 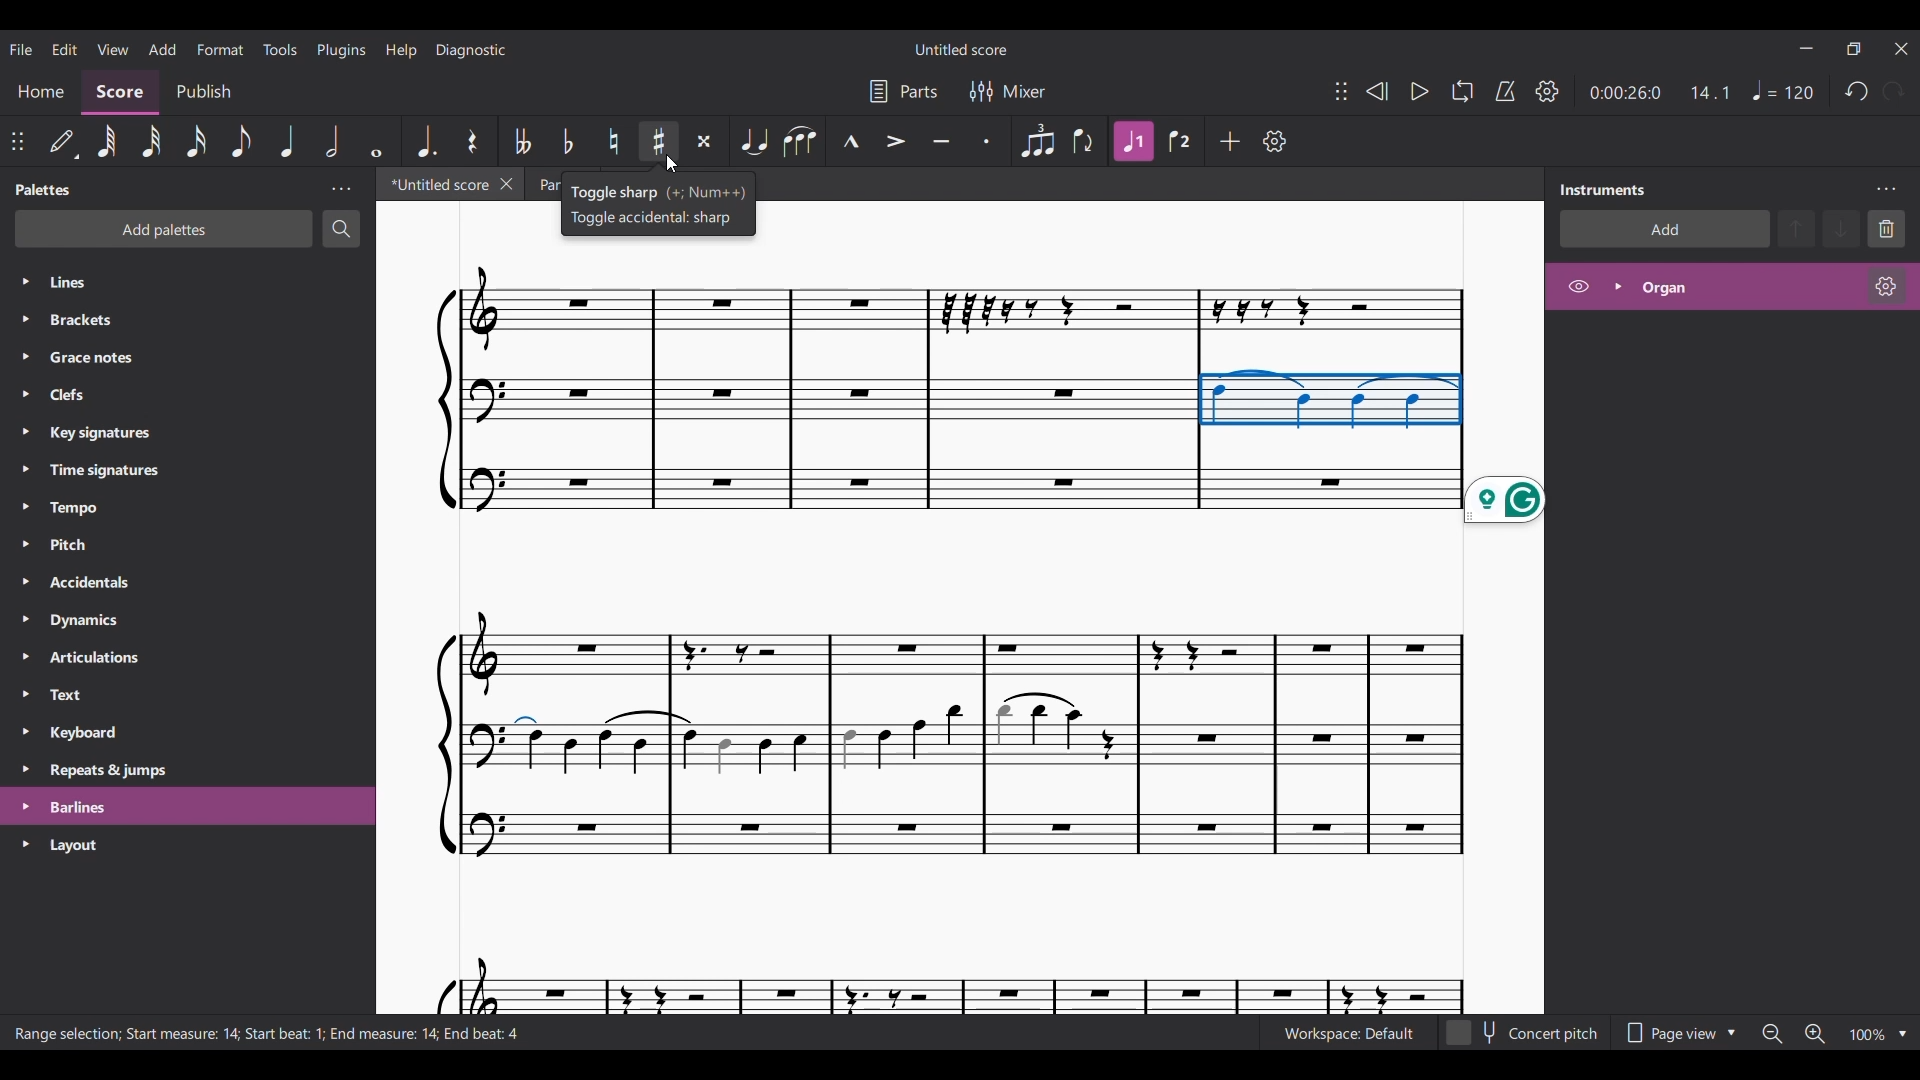 What do you see at coordinates (1603, 188) in the screenshot?
I see `Panel title` at bounding box center [1603, 188].